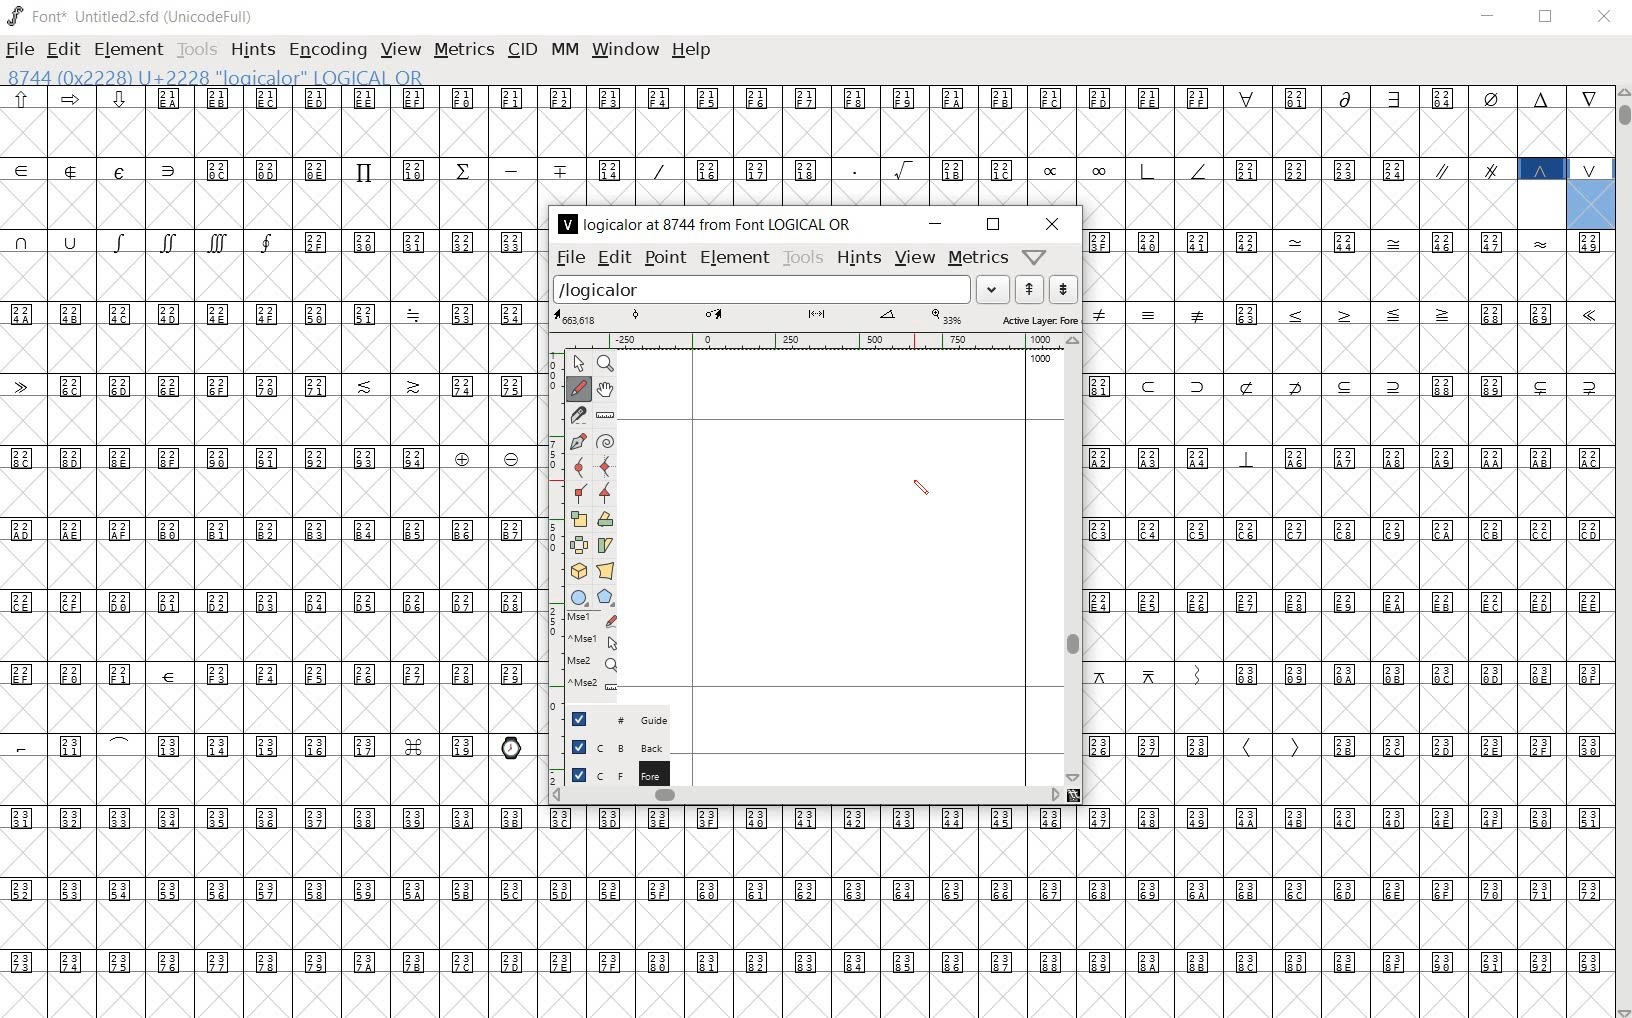 Image resolution: width=1632 pixels, height=1018 pixels. Describe the element at coordinates (708, 225) in the screenshot. I see `logicalor at 8744 from Font LOGICAL OR` at that location.